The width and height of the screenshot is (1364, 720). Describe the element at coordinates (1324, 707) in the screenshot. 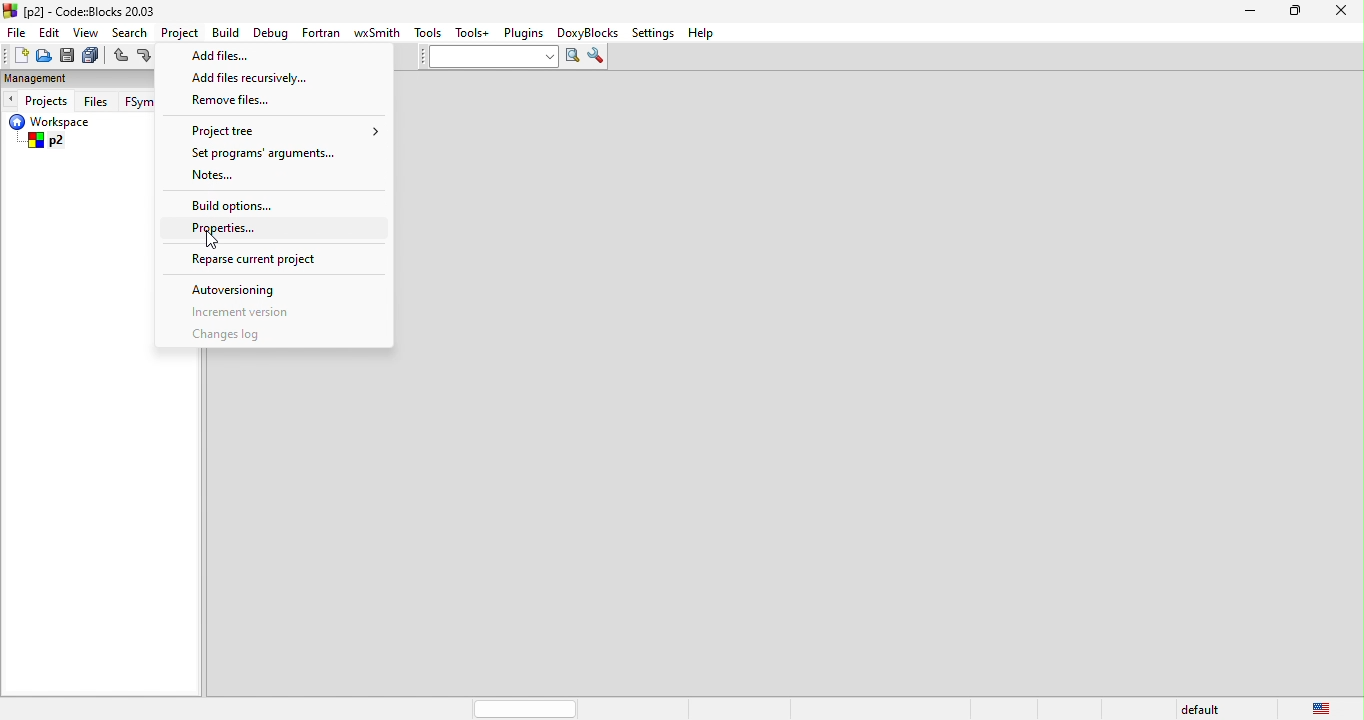

I see `united state` at that location.